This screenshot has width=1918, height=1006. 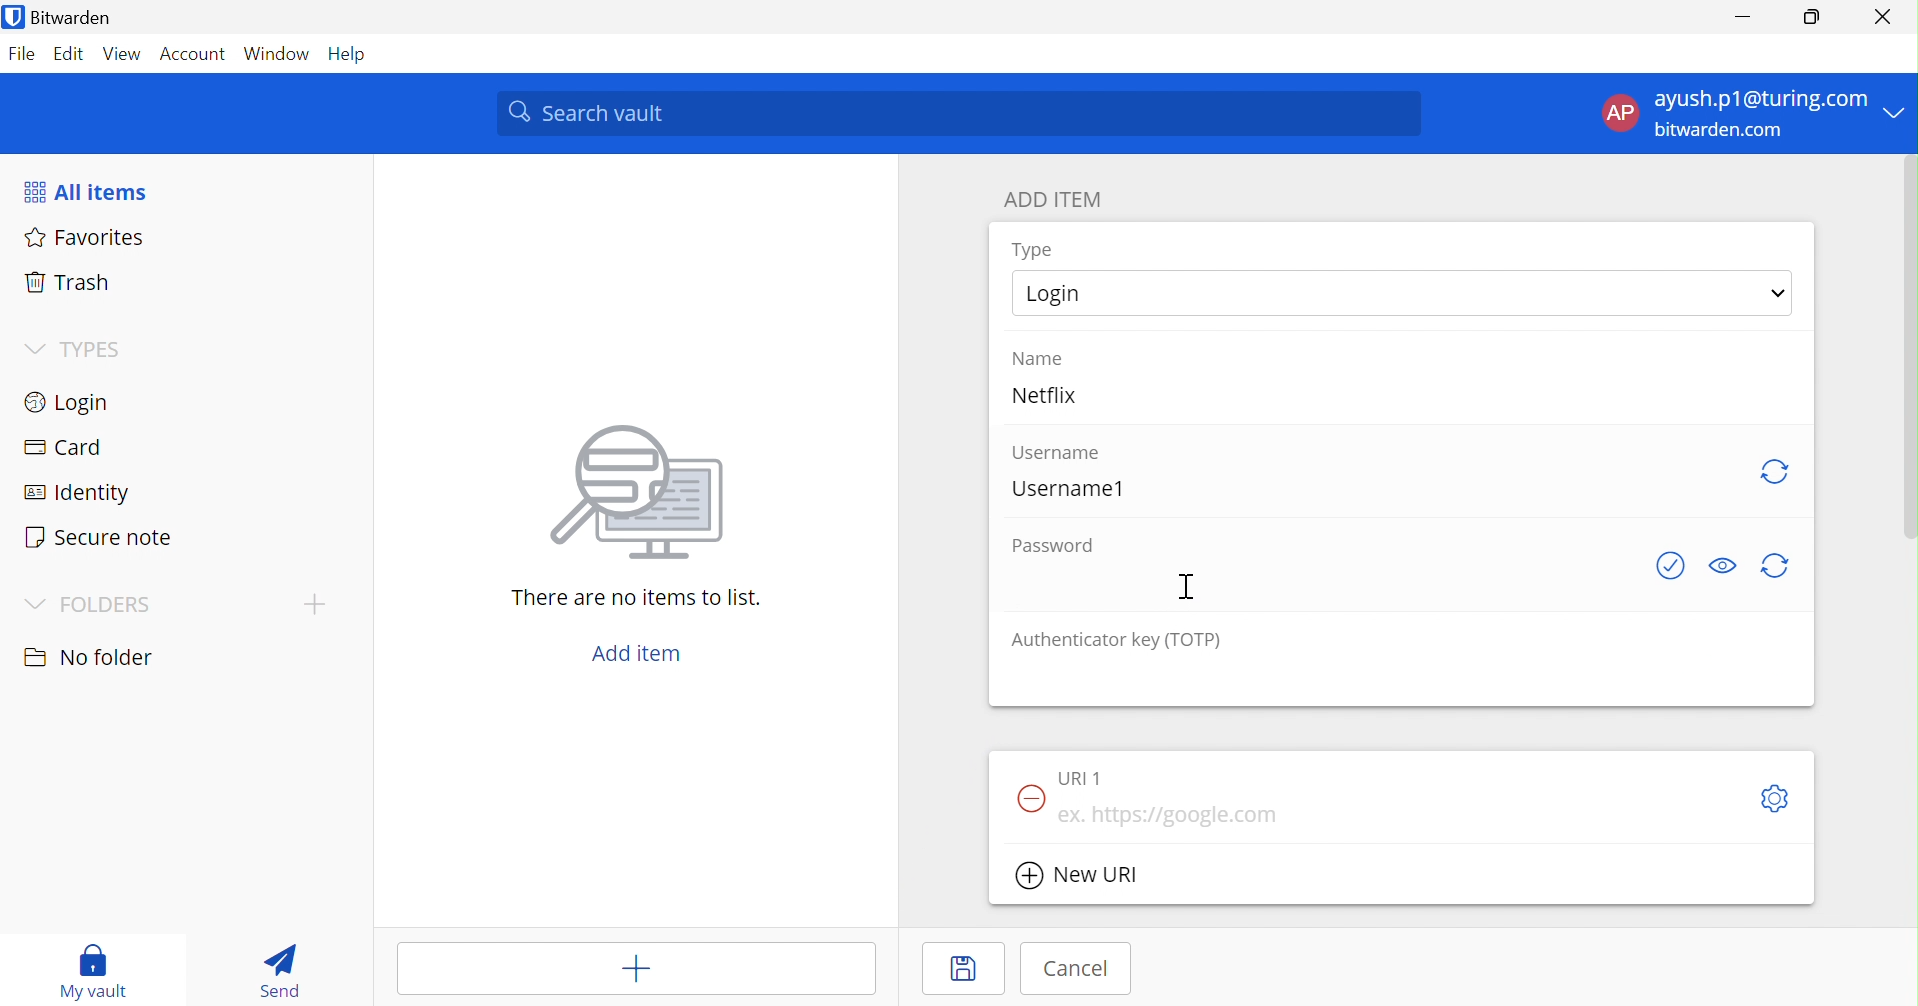 What do you see at coordinates (1077, 969) in the screenshot?
I see `Cancel` at bounding box center [1077, 969].